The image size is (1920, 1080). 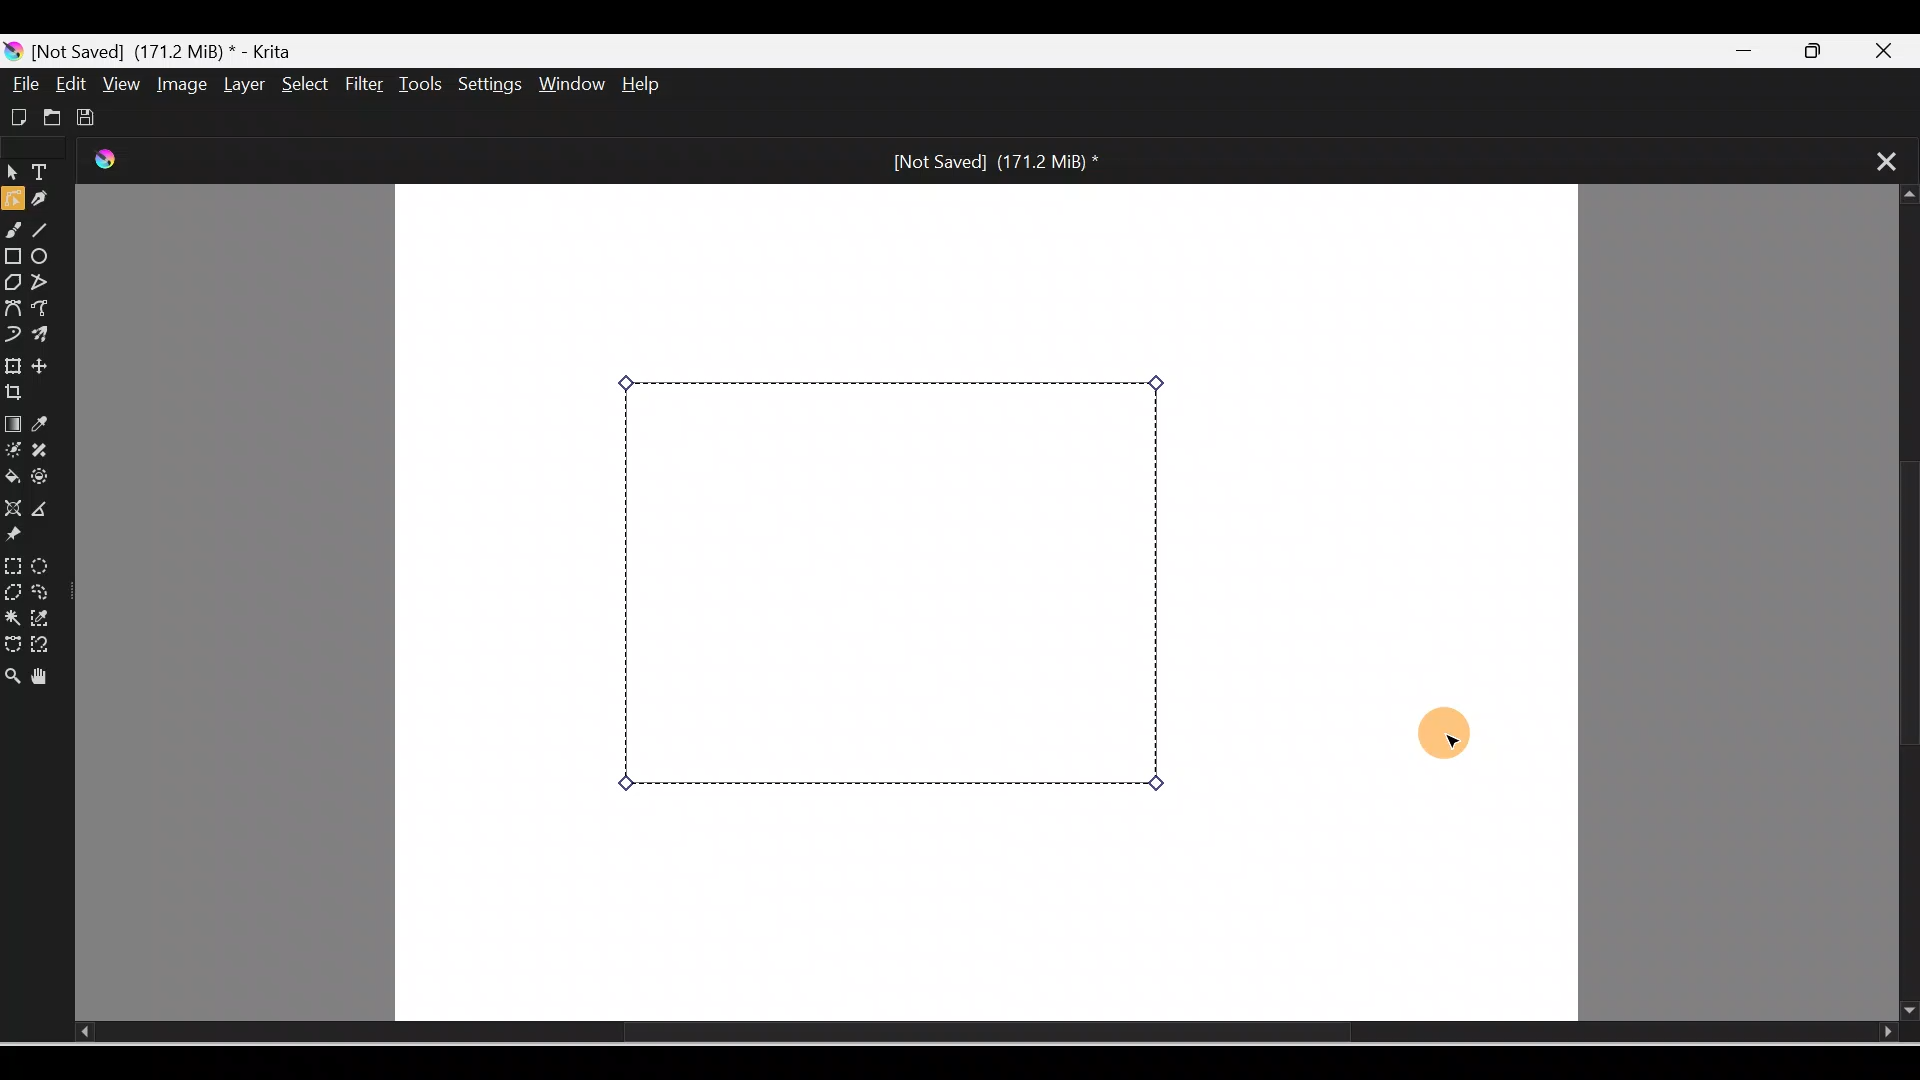 What do you see at coordinates (12, 282) in the screenshot?
I see `Polygon` at bounding box center [12, 282].